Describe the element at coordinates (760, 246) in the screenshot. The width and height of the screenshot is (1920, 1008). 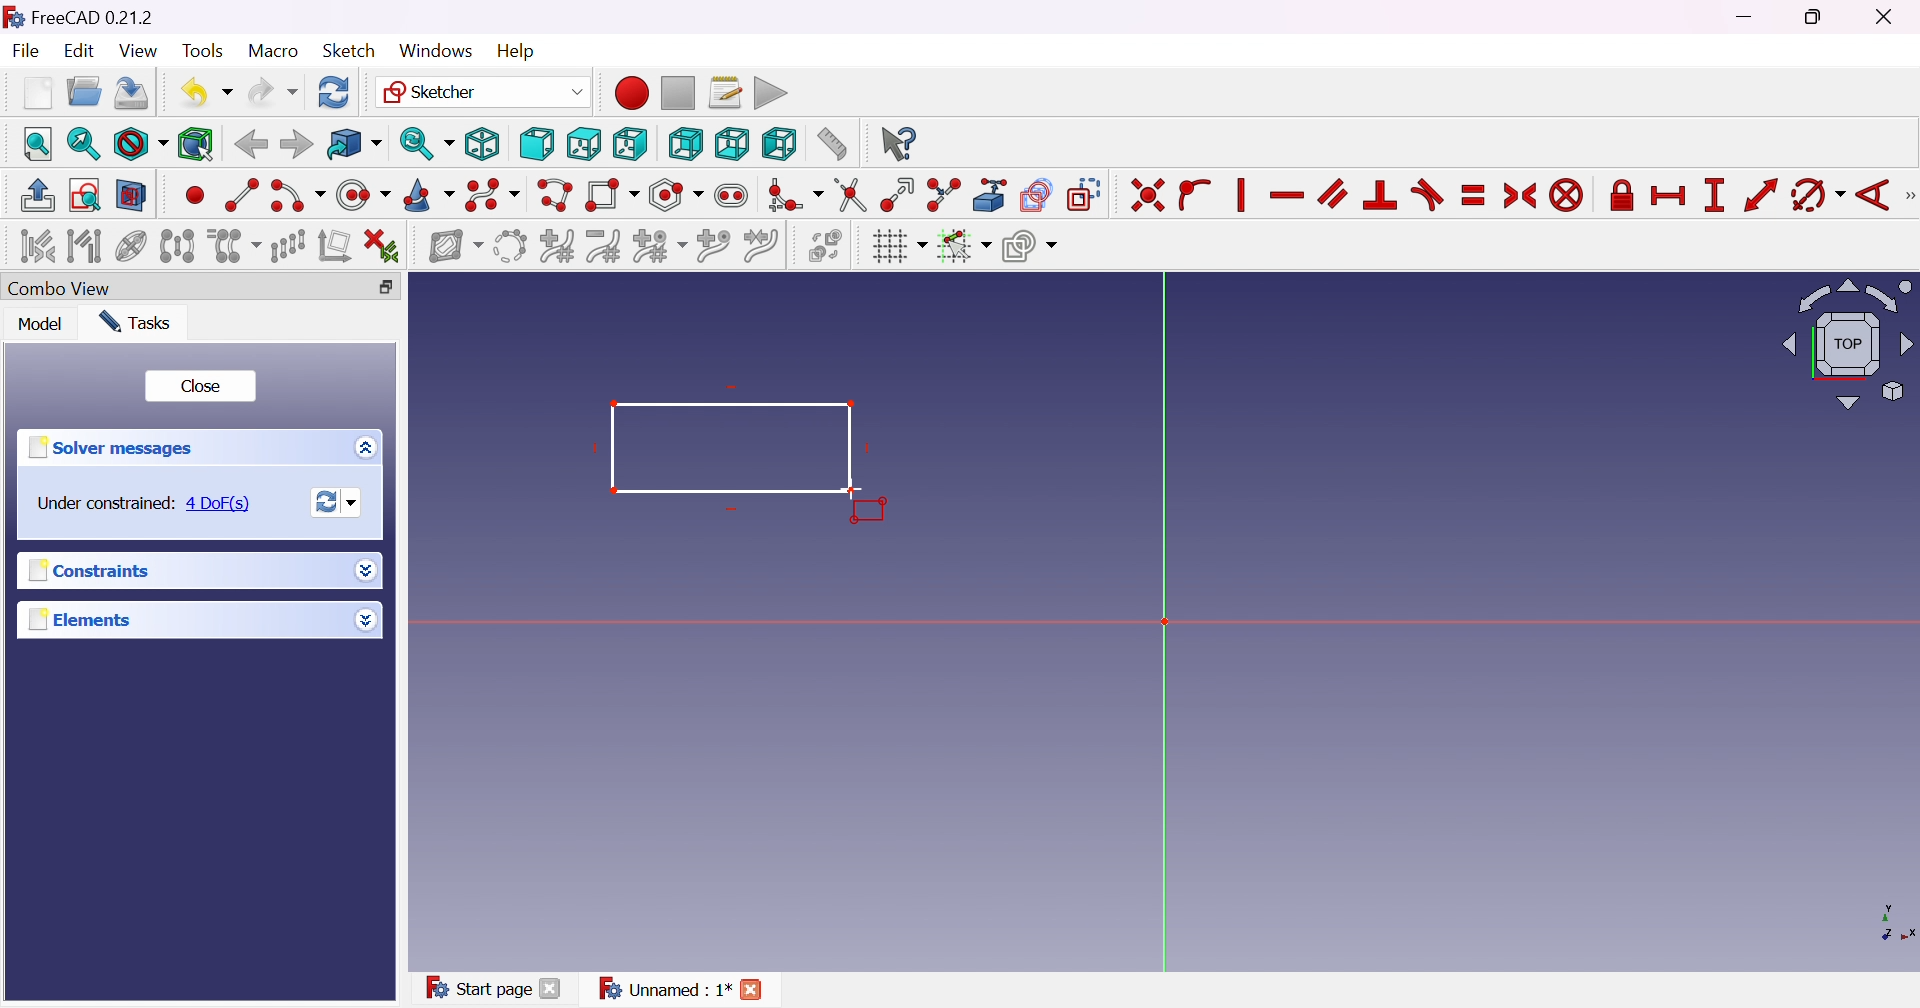
I see `Join curves` at that location.